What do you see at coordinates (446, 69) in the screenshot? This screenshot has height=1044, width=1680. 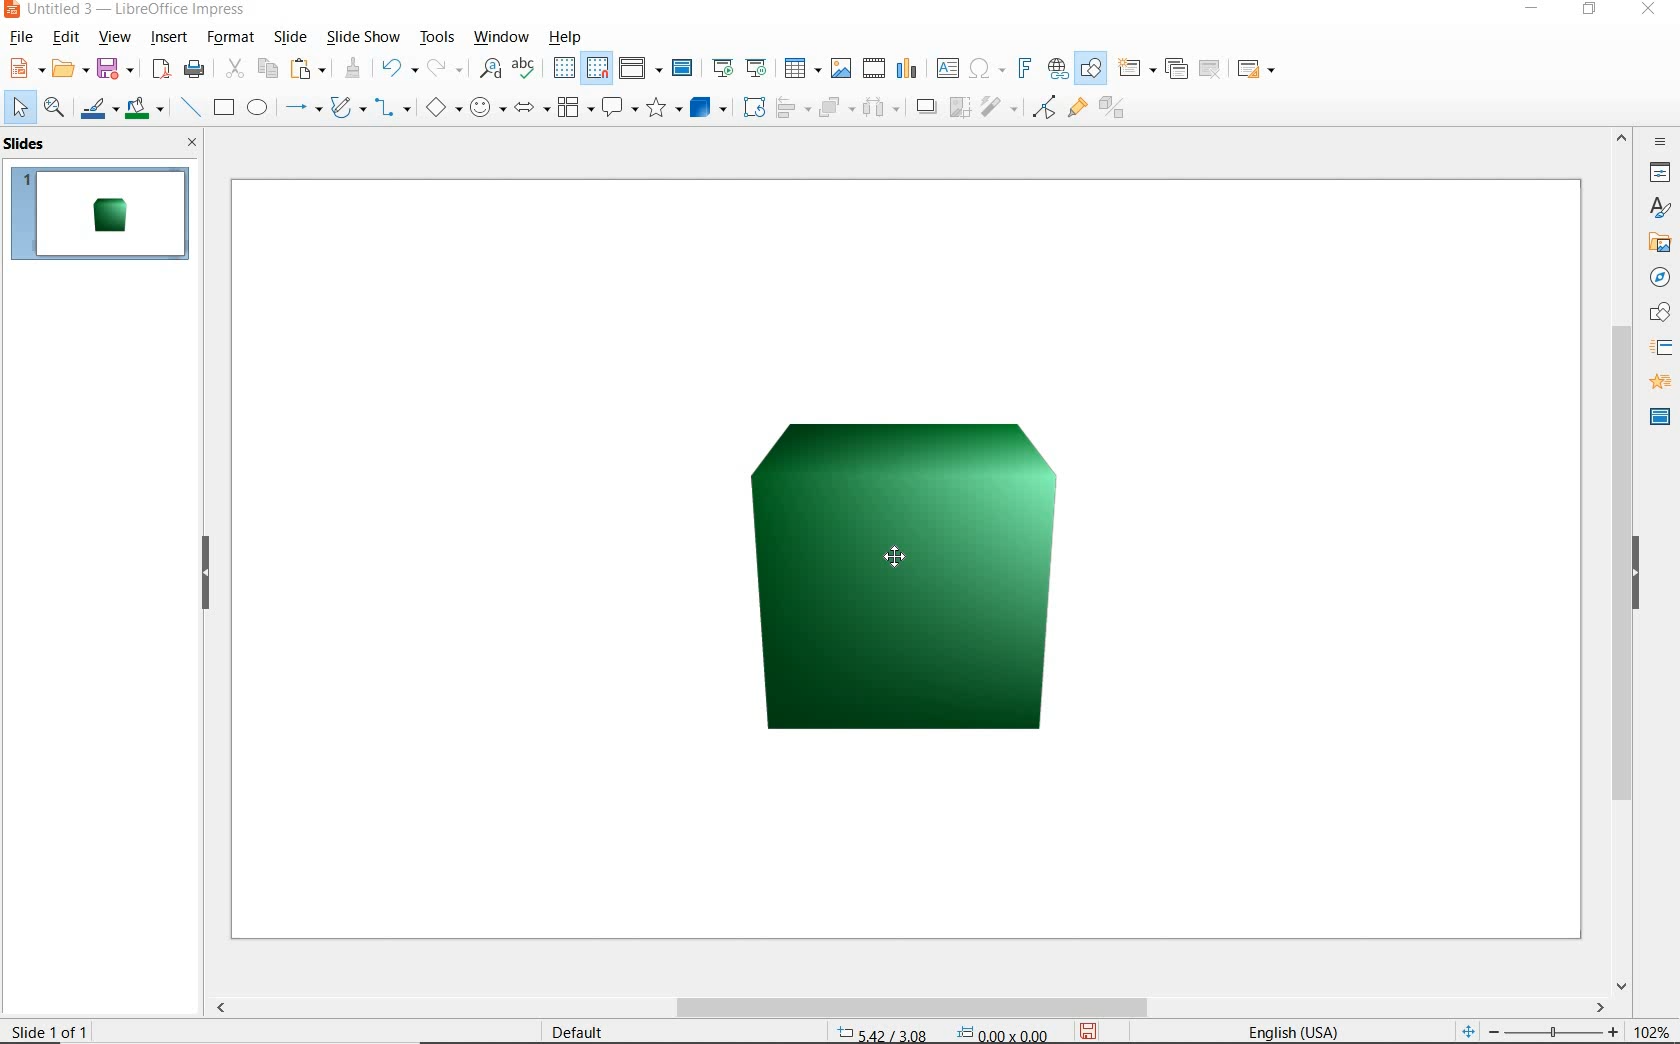 I see `redo` at bounding box center [446, 69].